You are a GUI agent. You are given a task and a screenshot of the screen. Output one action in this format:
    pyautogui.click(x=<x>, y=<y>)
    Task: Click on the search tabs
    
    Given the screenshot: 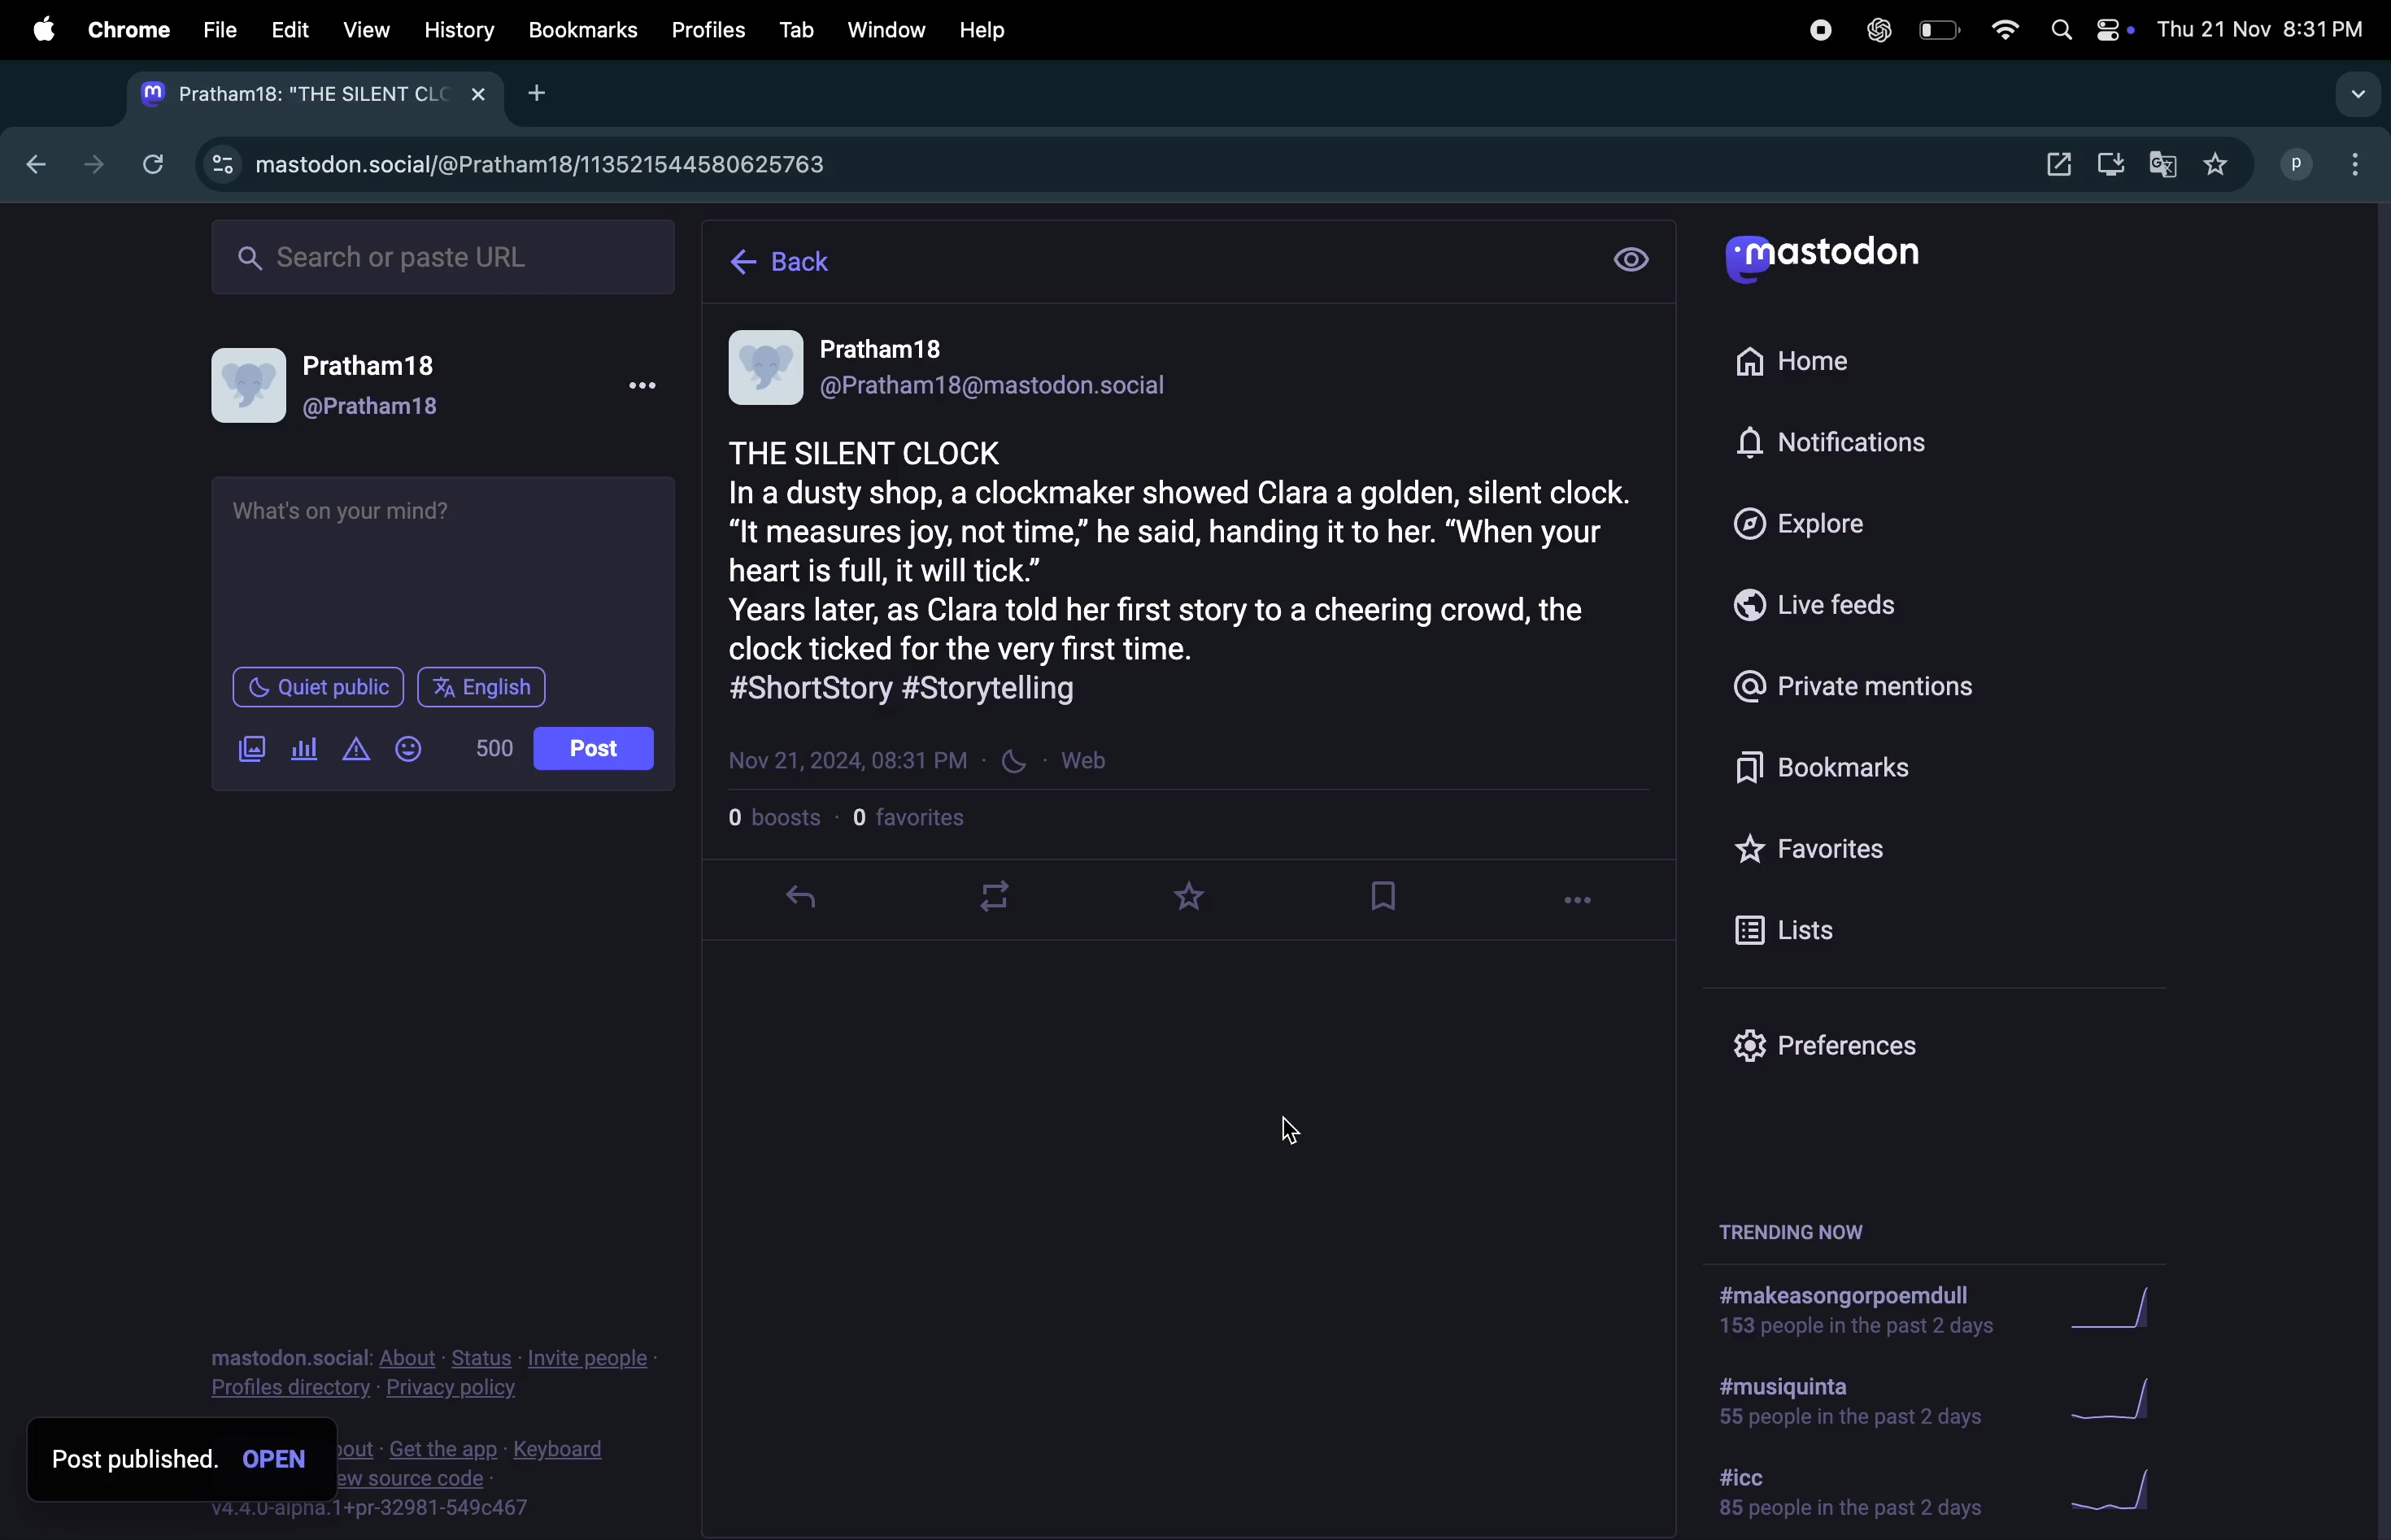 What is the action you would take?
    pyautogui.click(x=2356, y=94)
    